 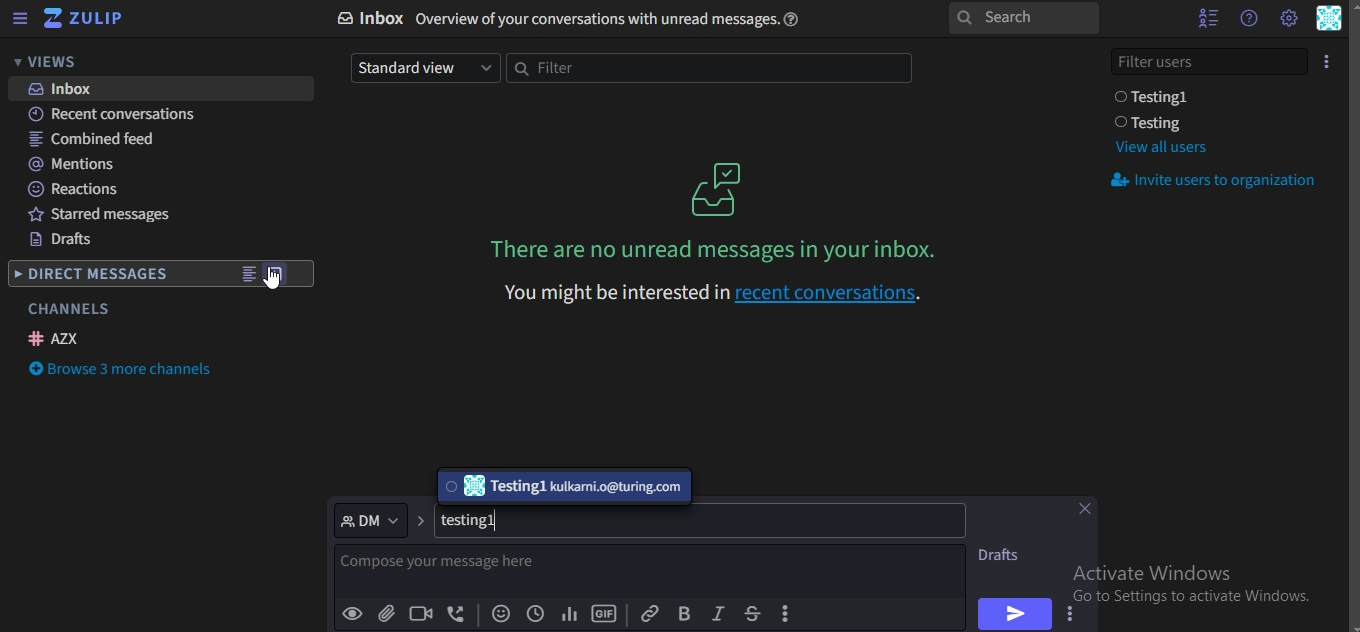 I want to click on help menu, so click(x=1248, y=18).